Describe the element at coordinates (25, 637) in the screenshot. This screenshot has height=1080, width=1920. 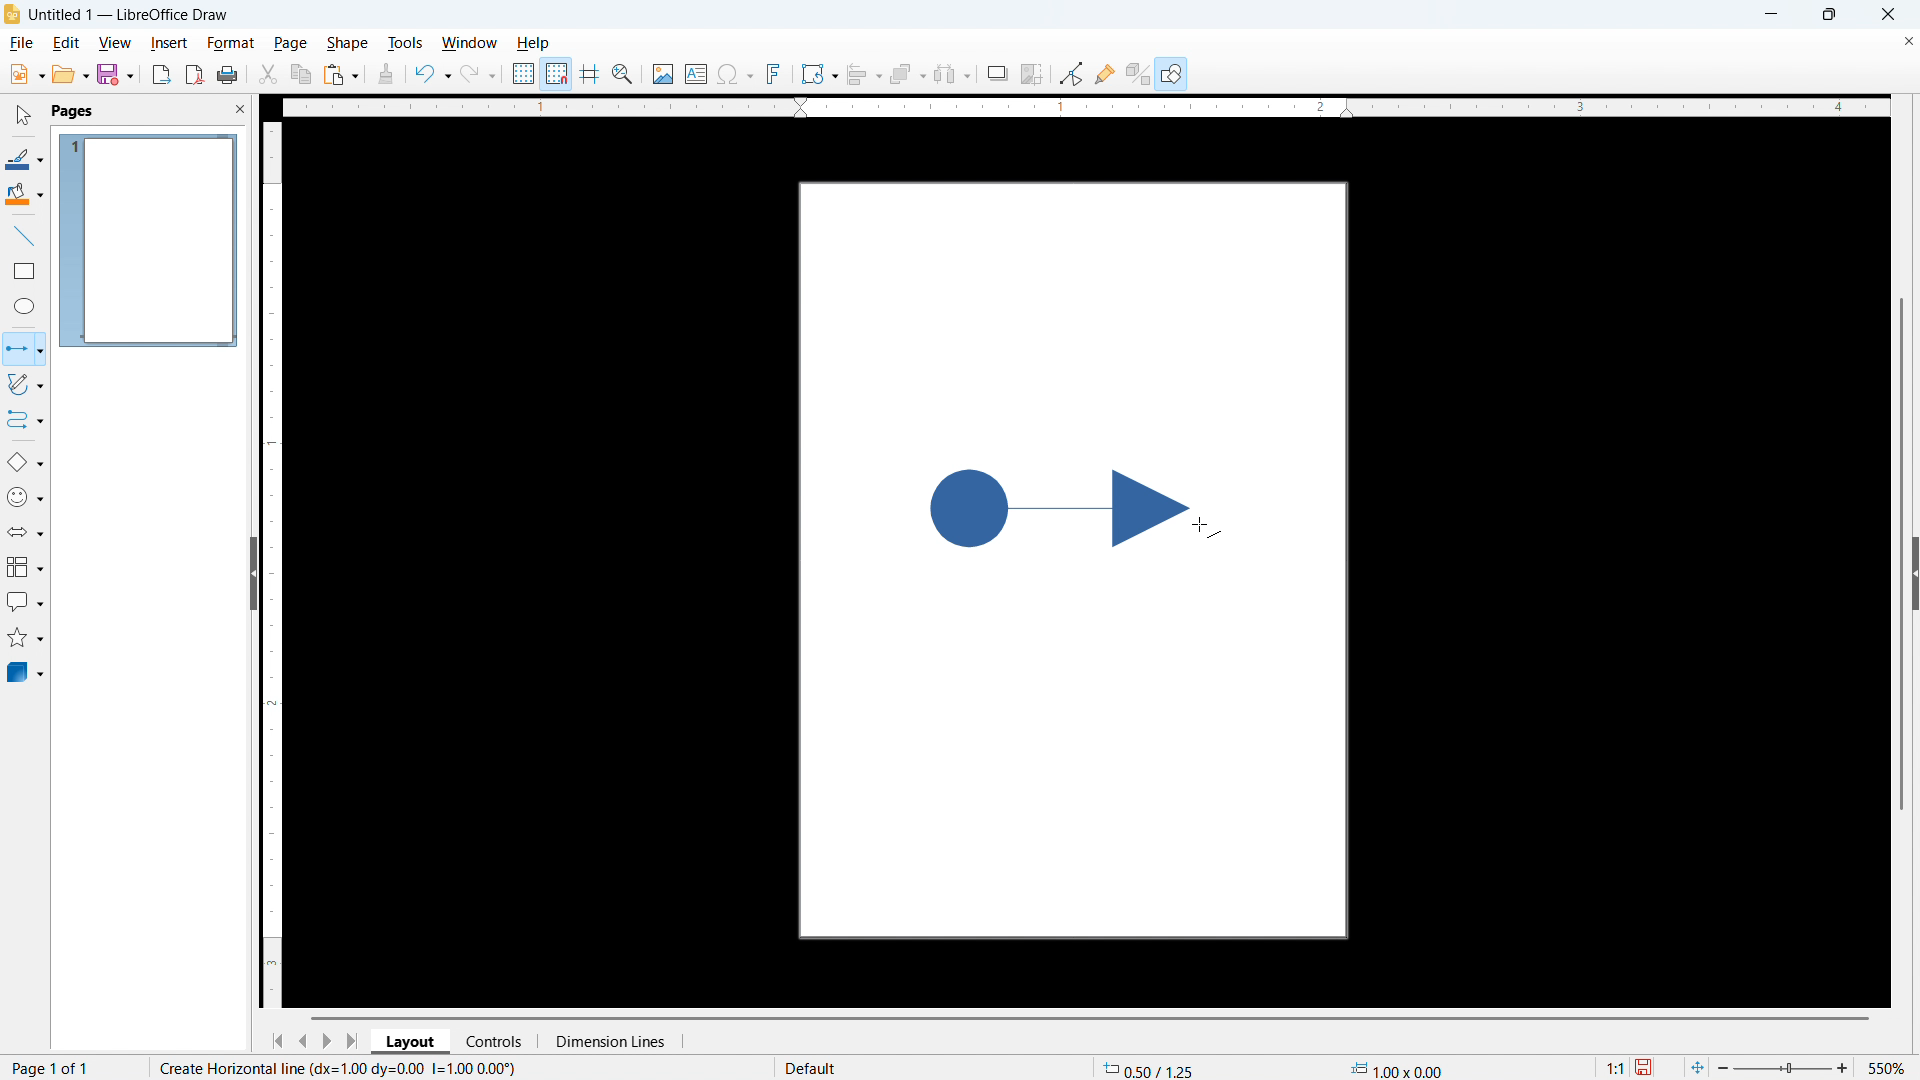
I see `stars & banners` at that location.